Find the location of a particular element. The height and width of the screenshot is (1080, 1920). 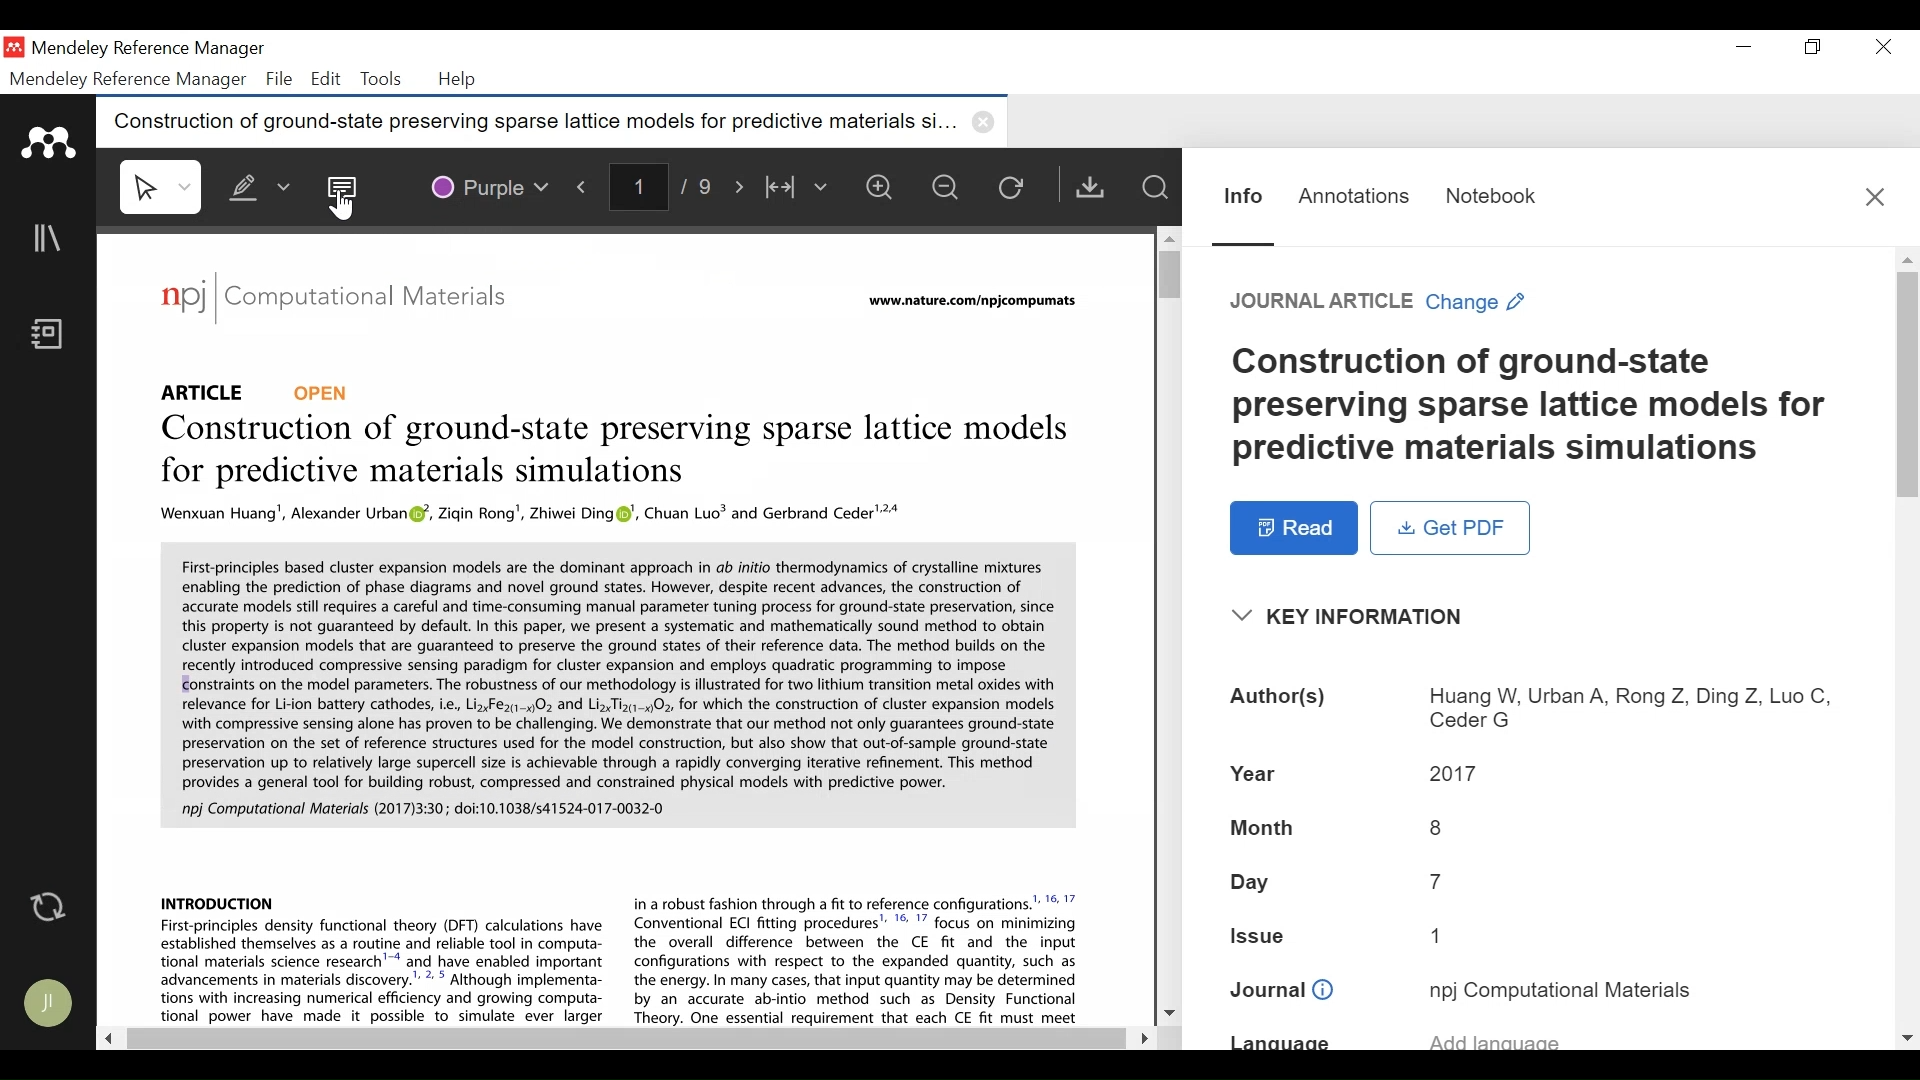

minimize is located at coordinates (1745, 48).